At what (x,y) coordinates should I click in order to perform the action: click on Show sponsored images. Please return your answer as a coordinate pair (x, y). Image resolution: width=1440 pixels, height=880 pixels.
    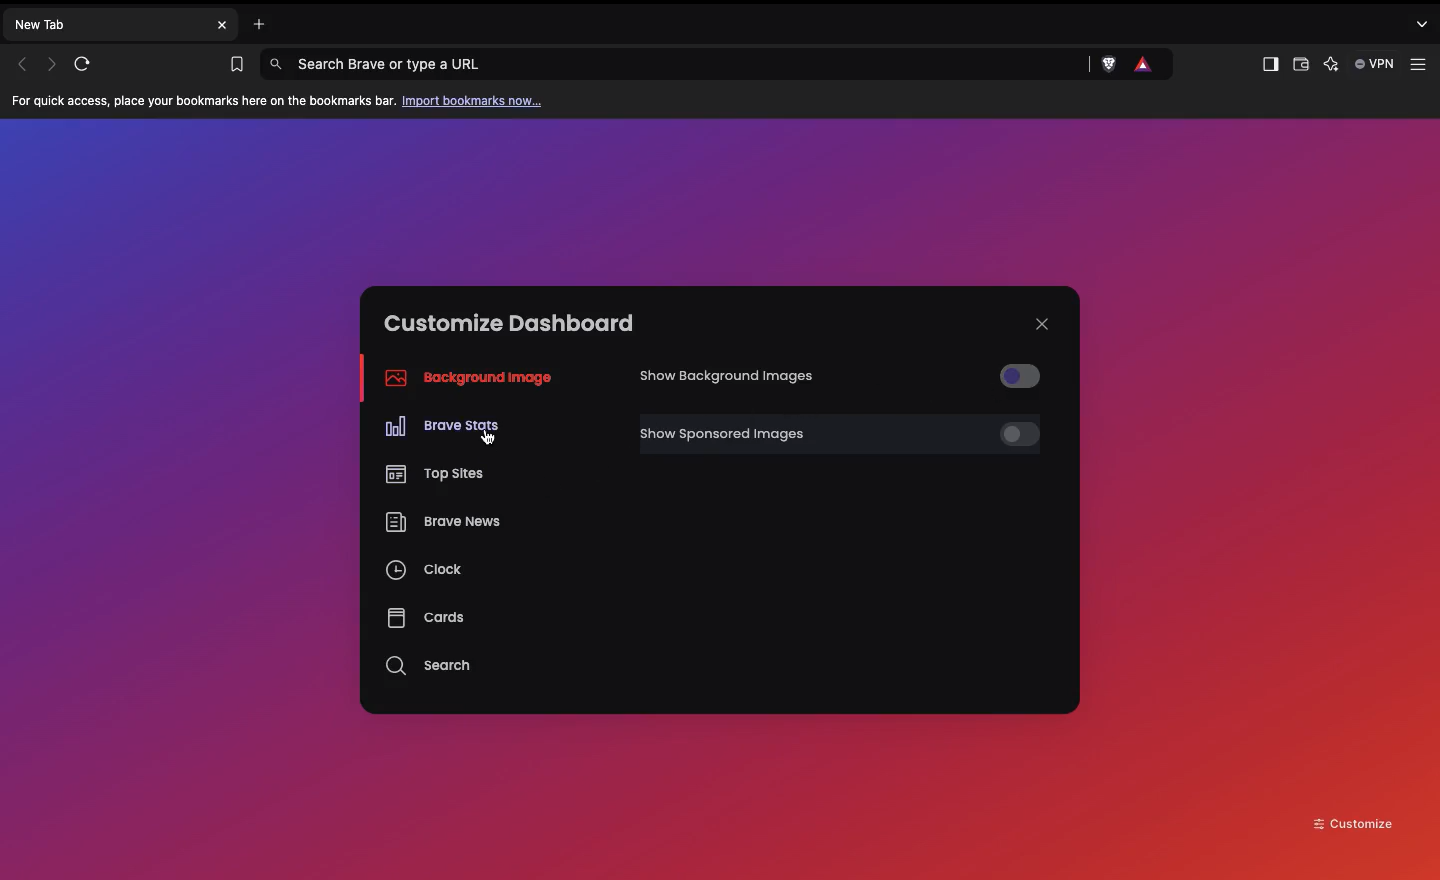
    Looking at the image, I should click on (808, 434).